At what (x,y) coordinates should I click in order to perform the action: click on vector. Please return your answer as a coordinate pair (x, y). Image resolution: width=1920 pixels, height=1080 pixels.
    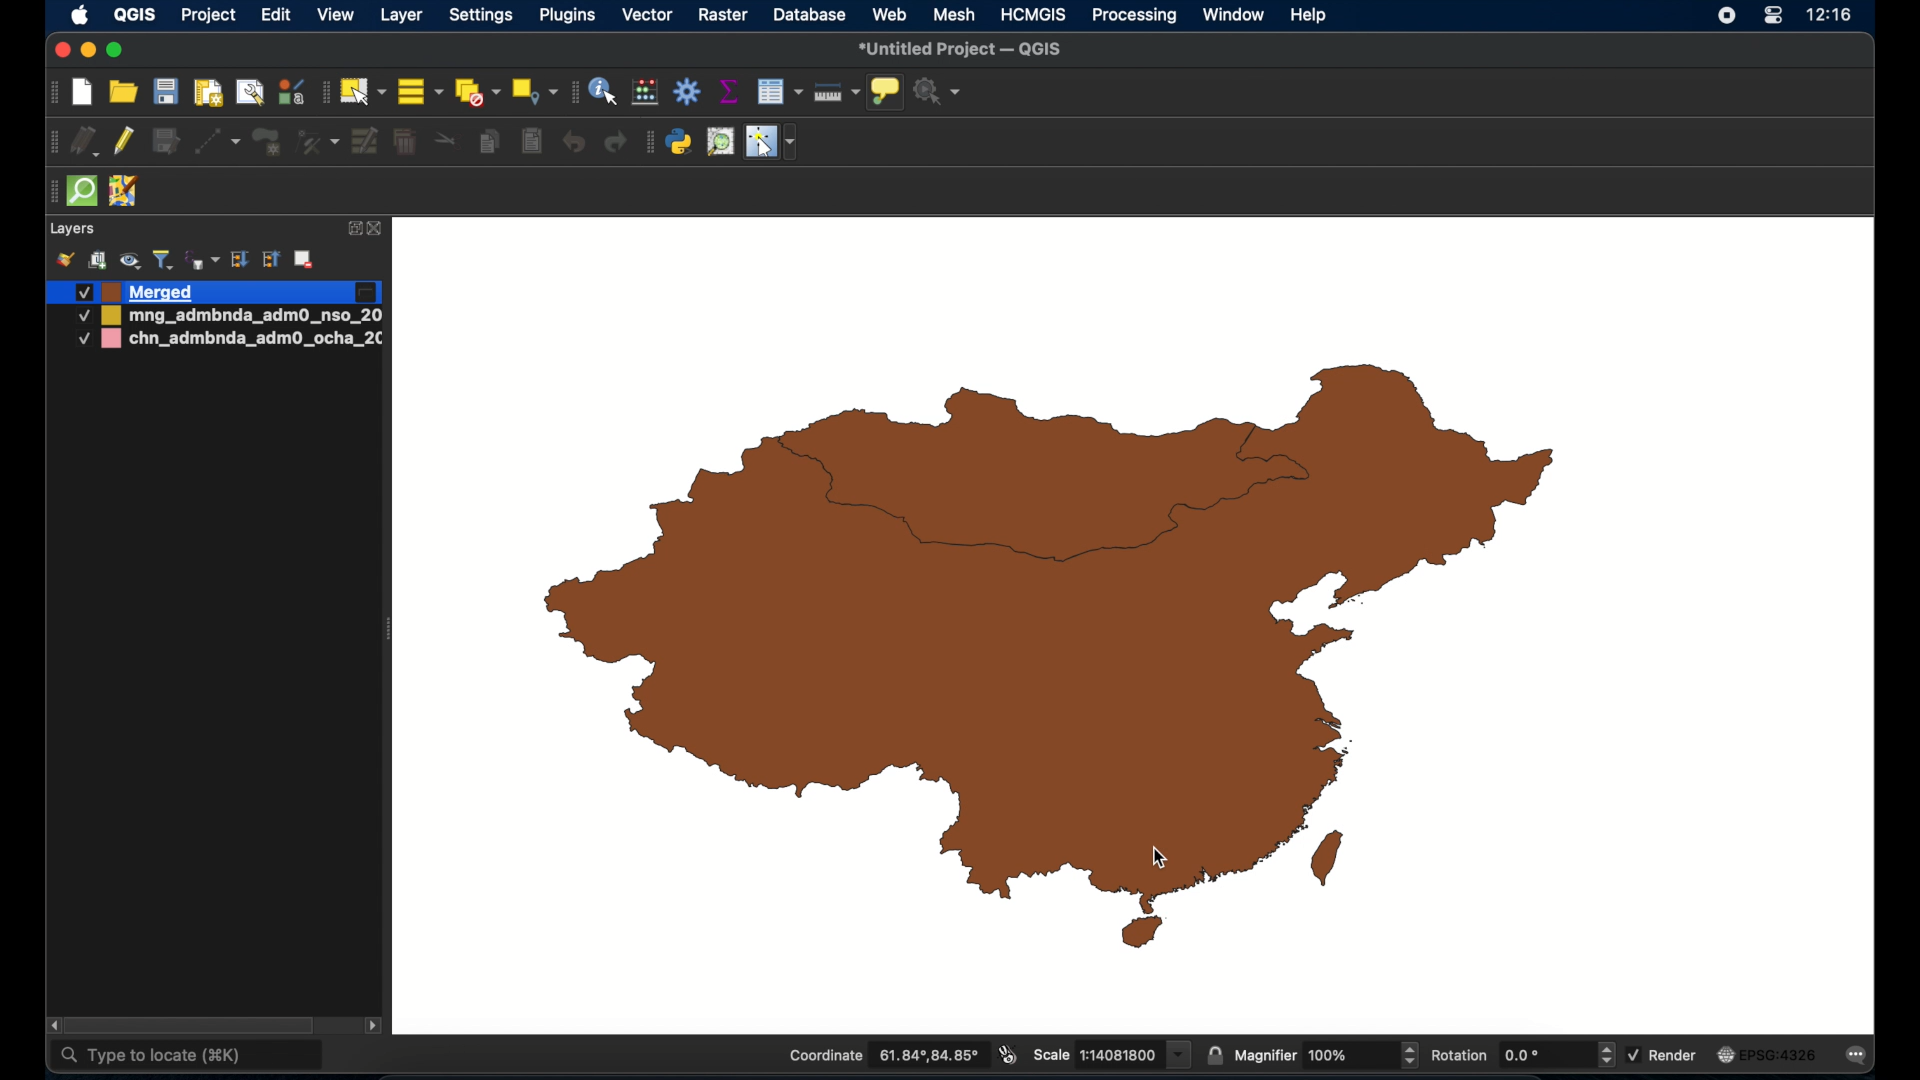
    Looking at the image, I should click on (648, 15).